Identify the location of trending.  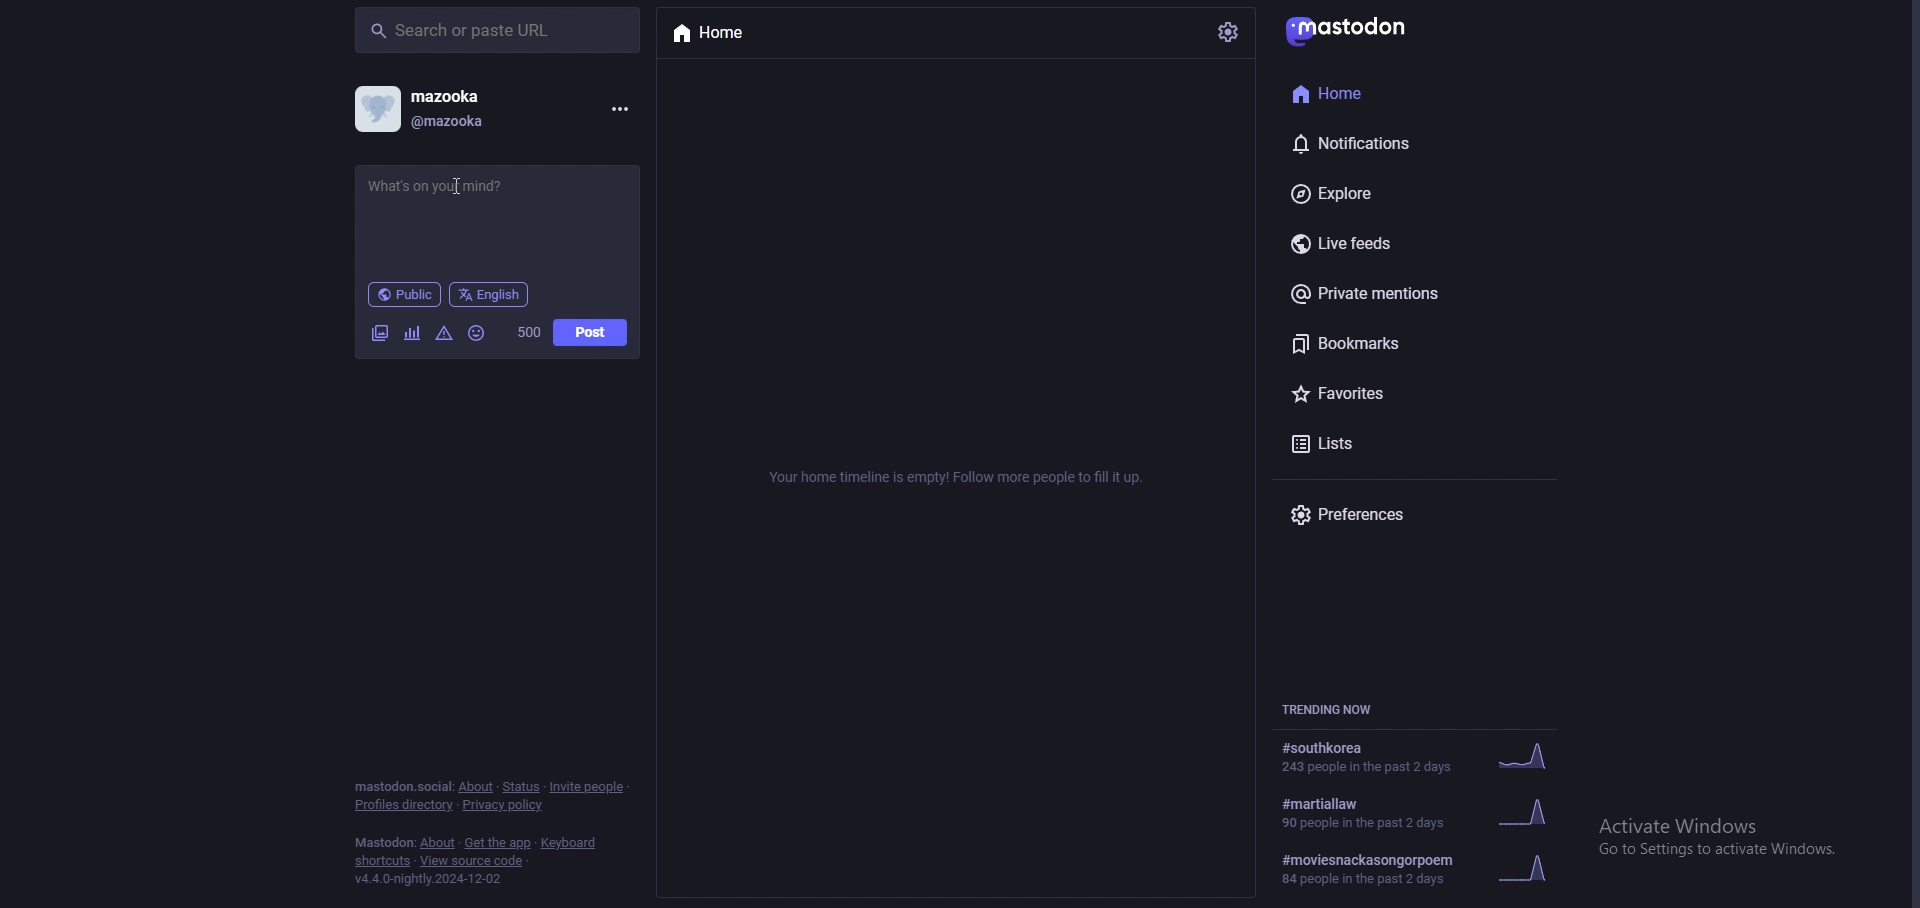
(1436, 866).